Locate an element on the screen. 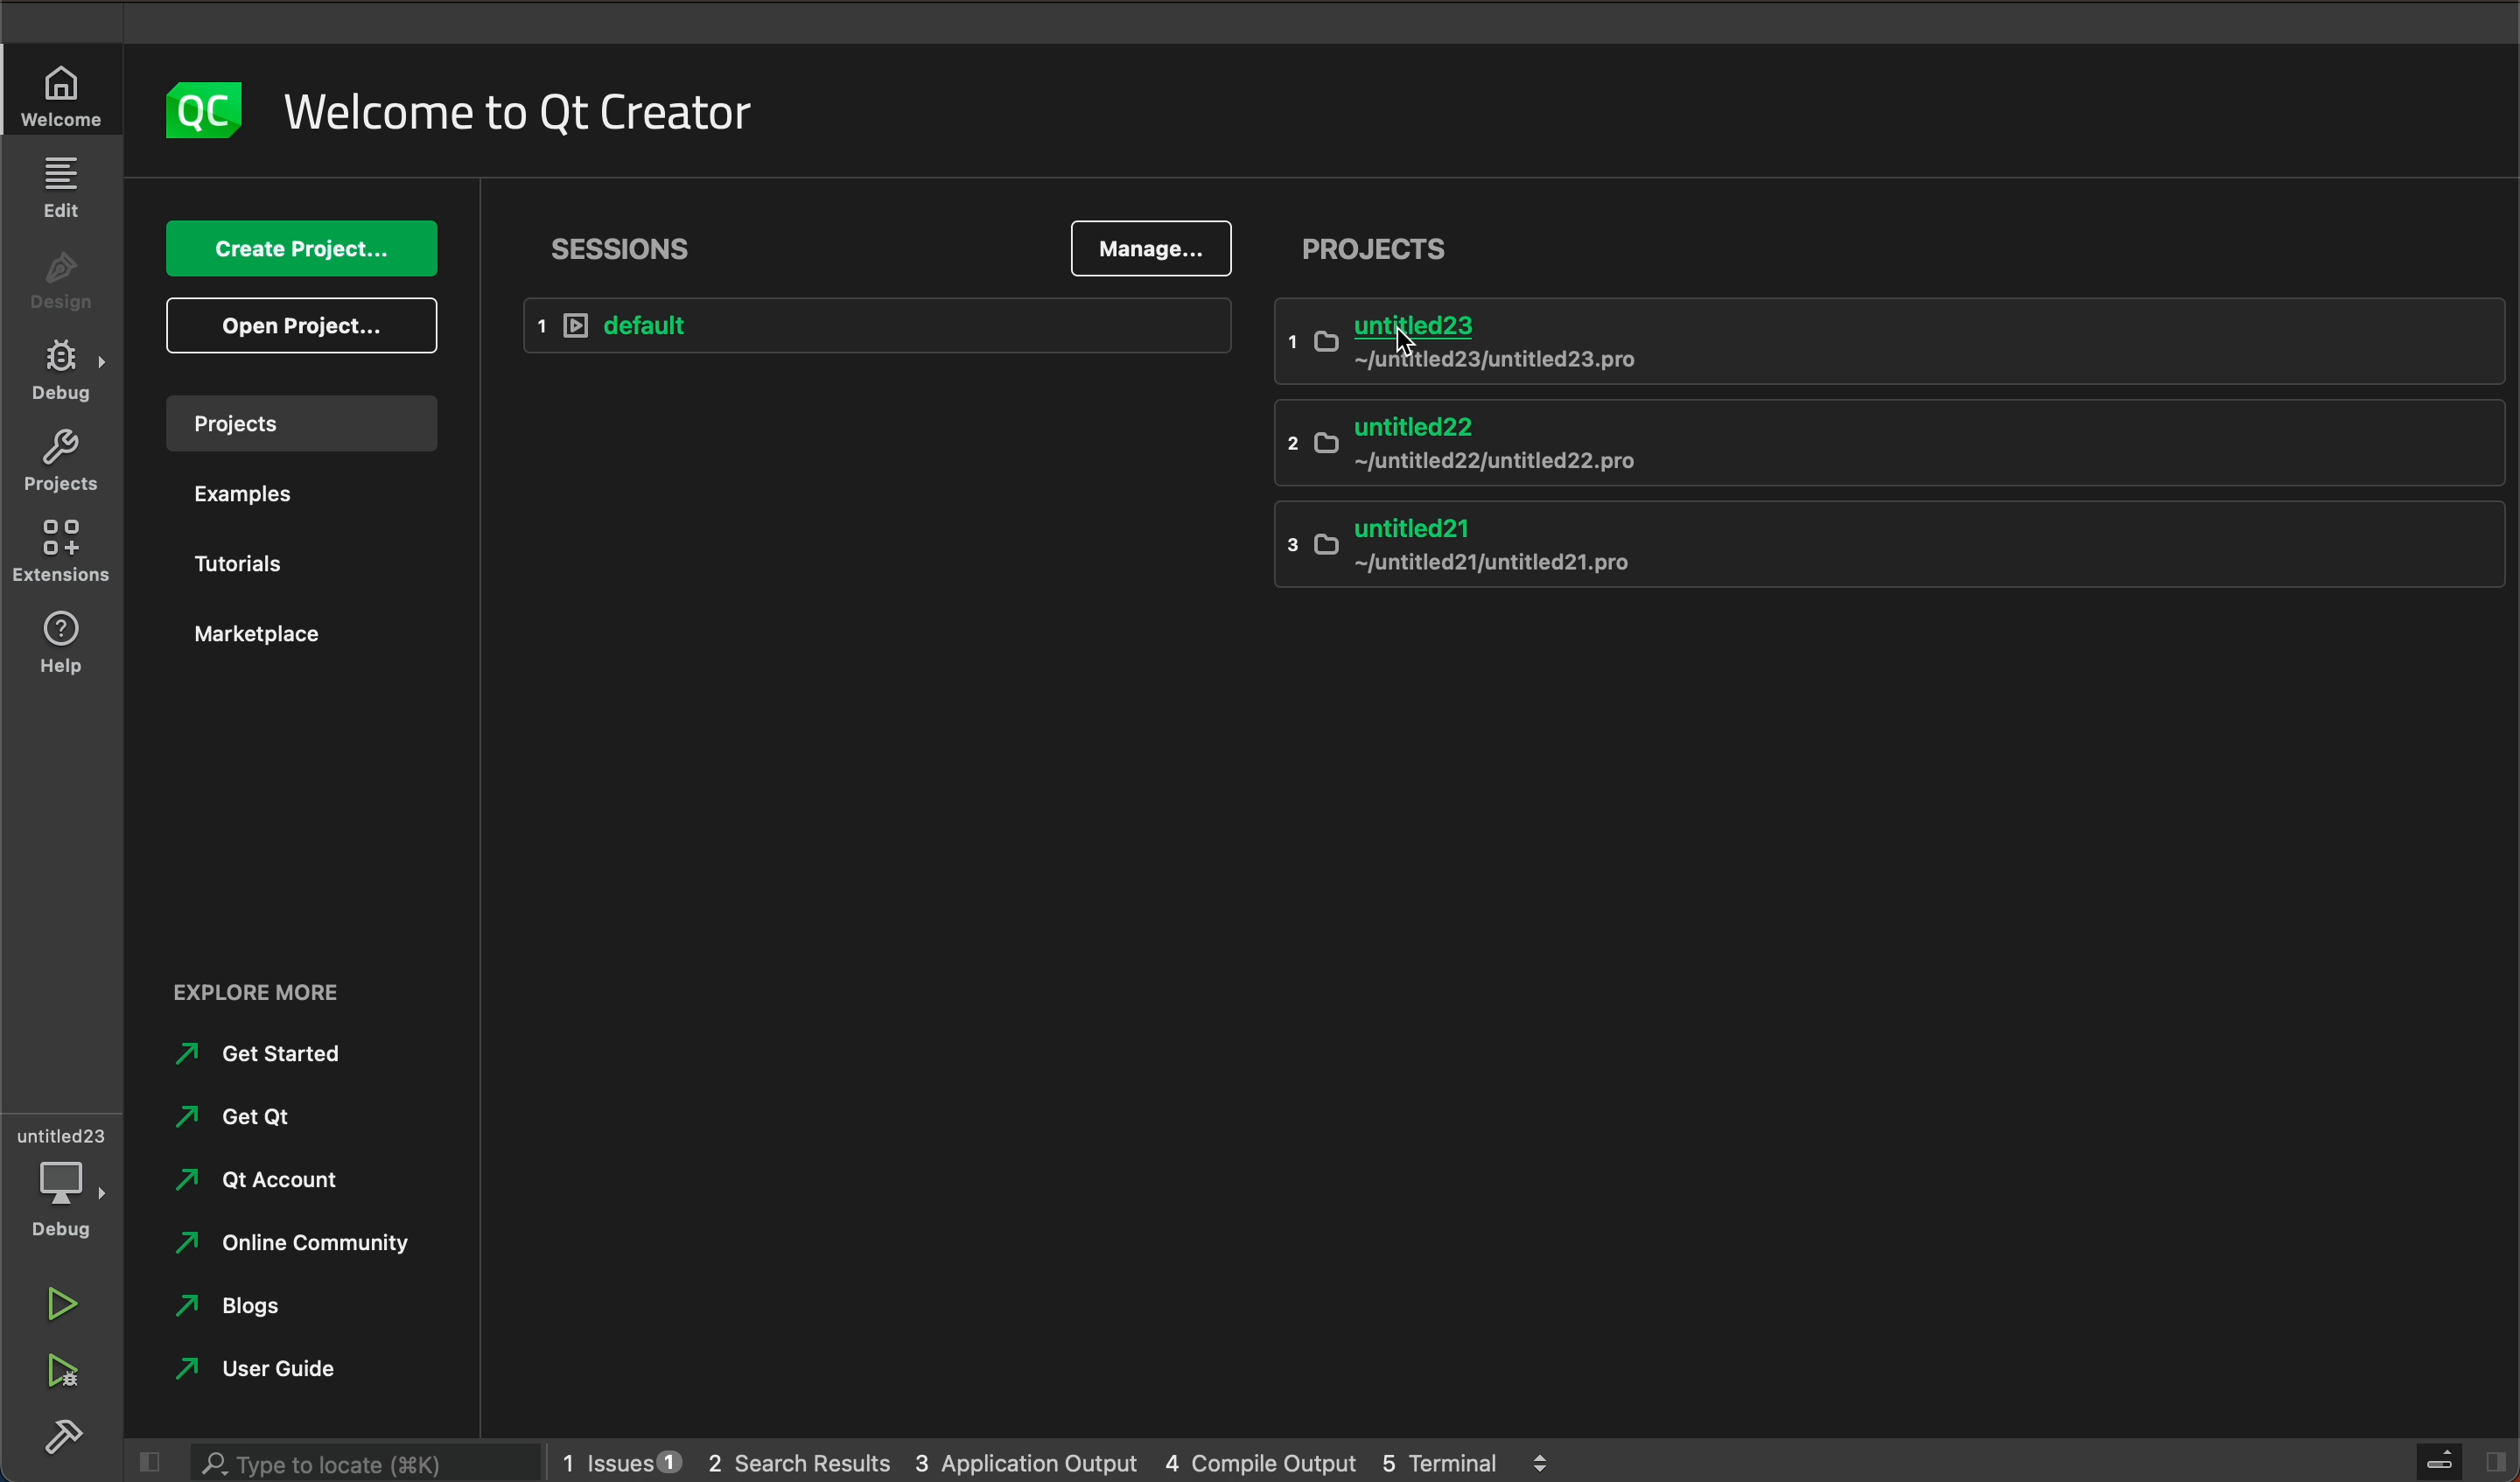 The height and width of the screenshot is (1482, 2520). open is located at coordinates (298, 329).